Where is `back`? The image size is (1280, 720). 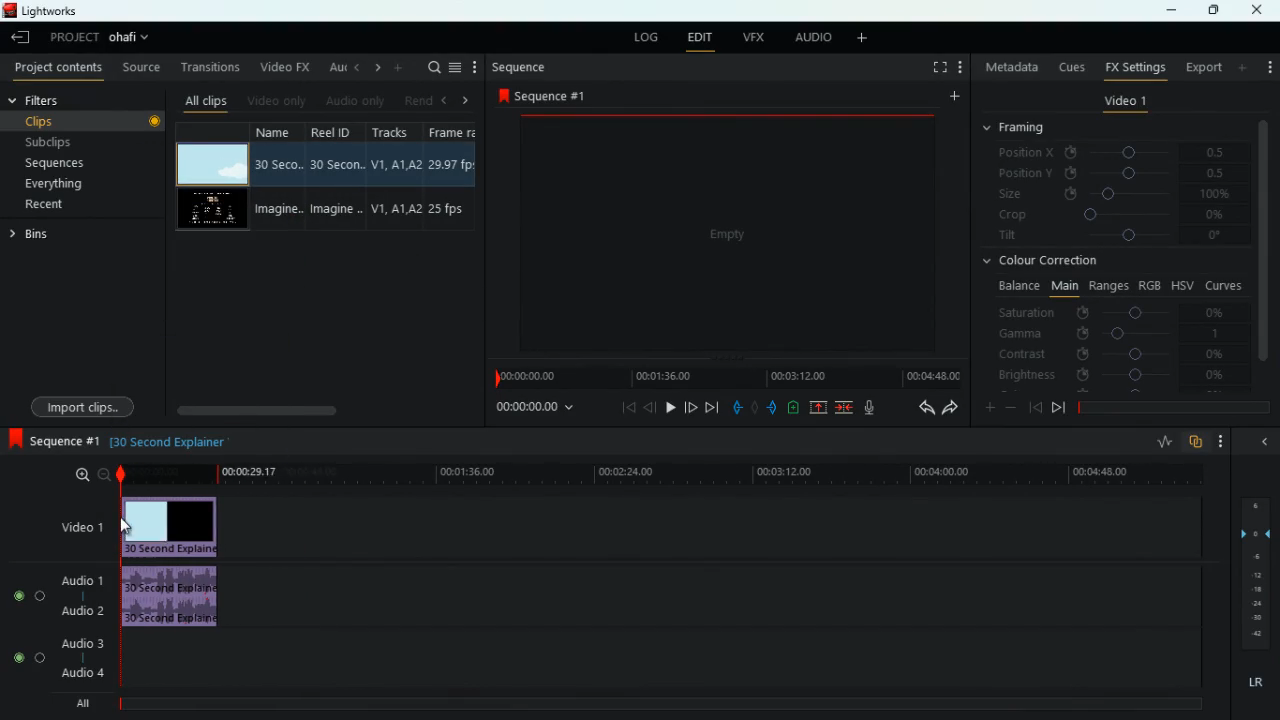 back is located at coordinates (1035, 408).